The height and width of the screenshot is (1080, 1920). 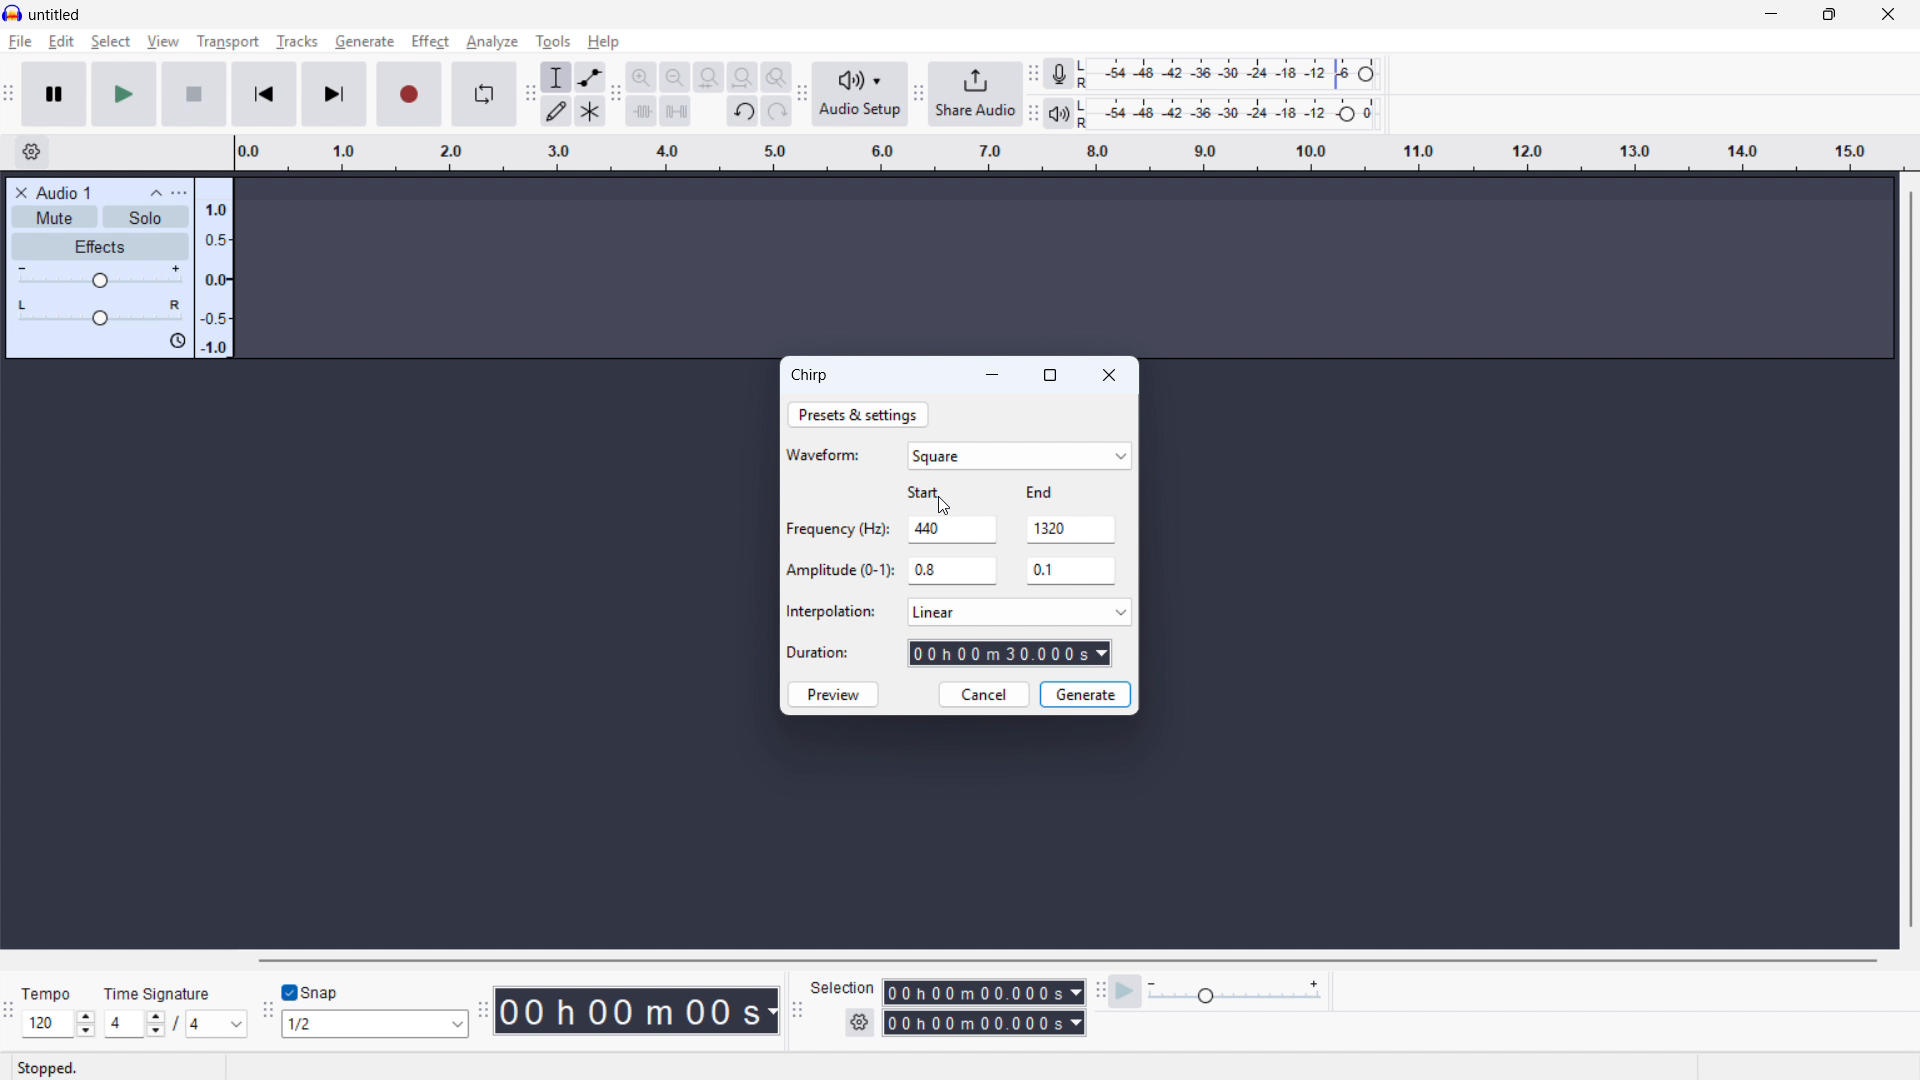 I want to click on Sync lock on , so click(x=177, y=341).